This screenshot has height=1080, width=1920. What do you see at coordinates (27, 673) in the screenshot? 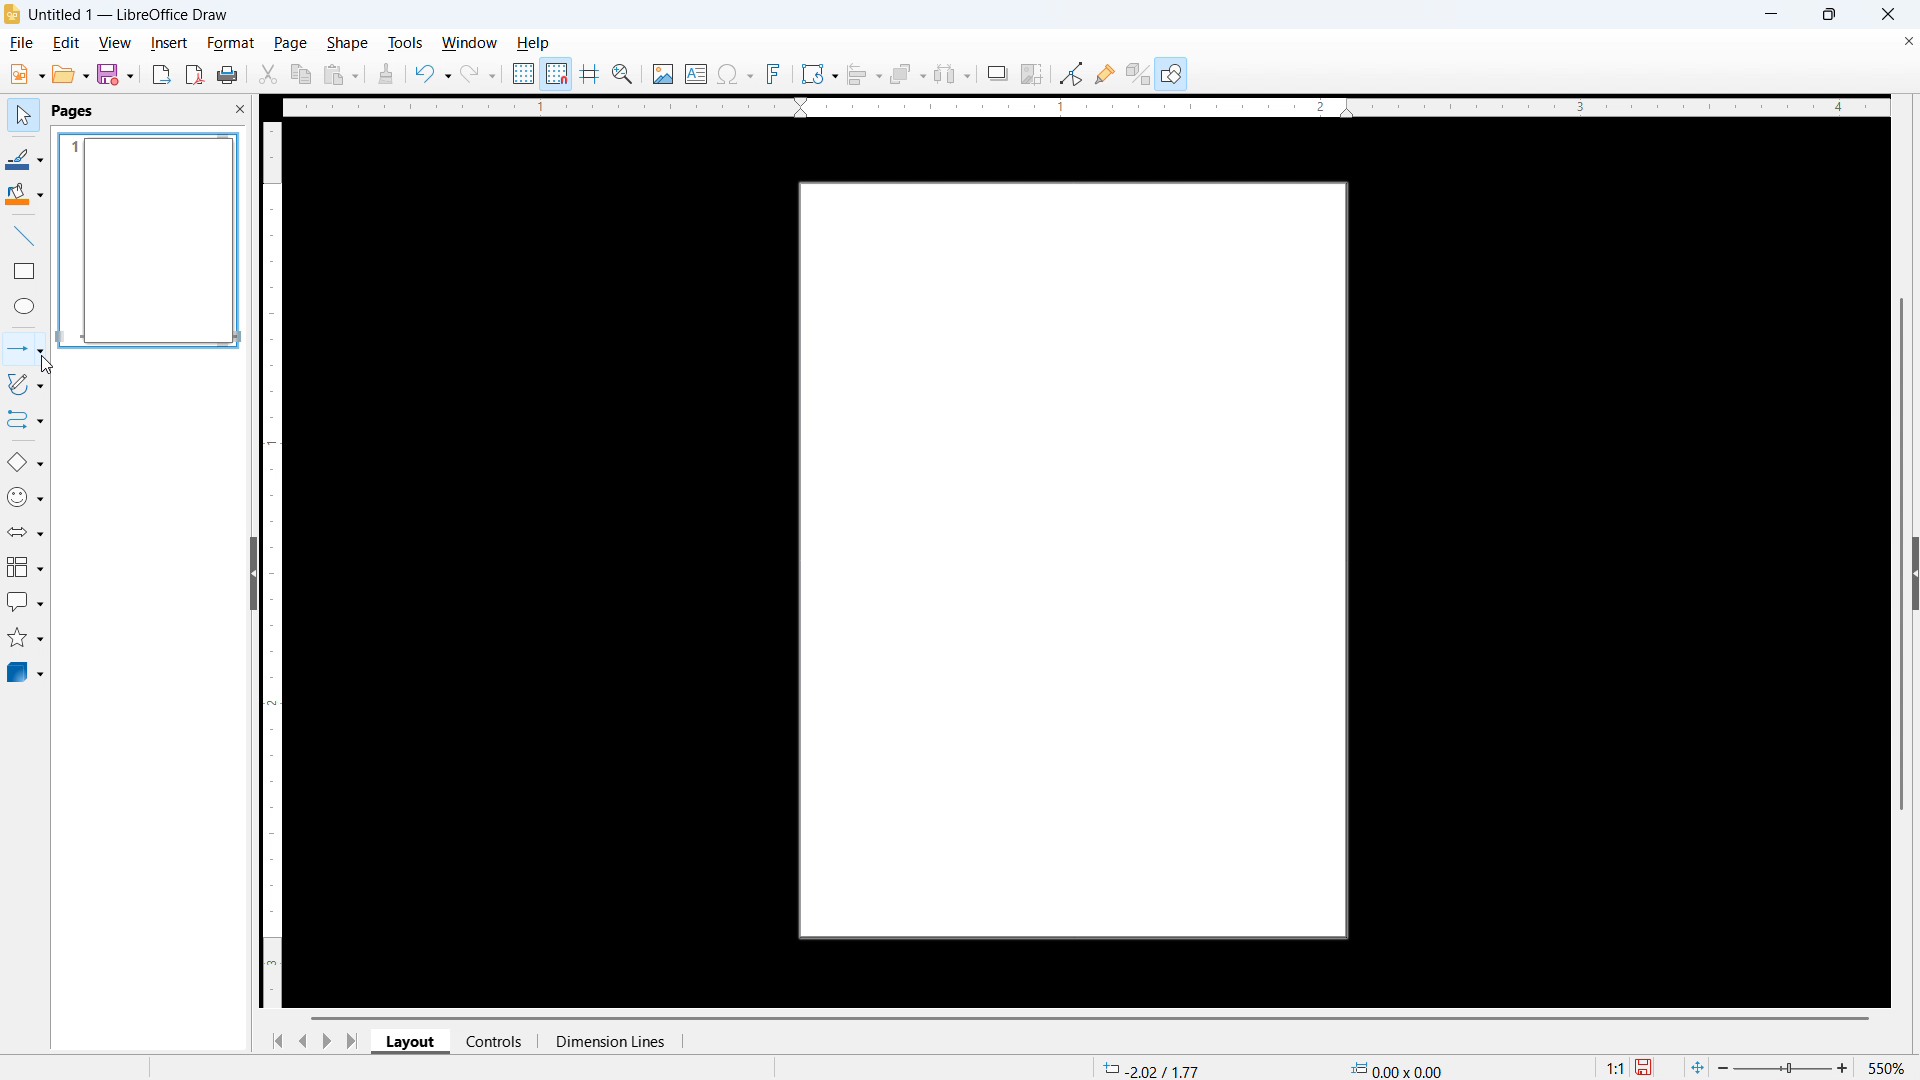
I see `3d objects` at bounding box center [27, 673].